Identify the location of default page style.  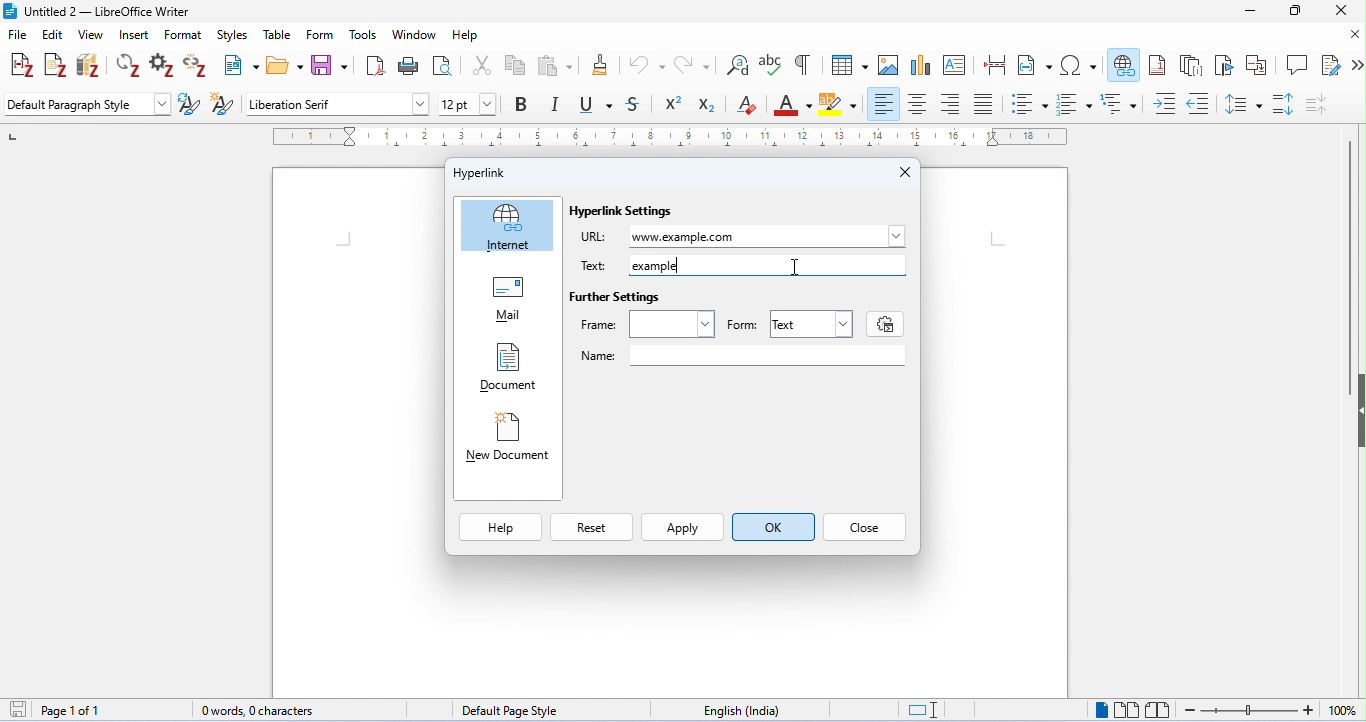
(511, 711).